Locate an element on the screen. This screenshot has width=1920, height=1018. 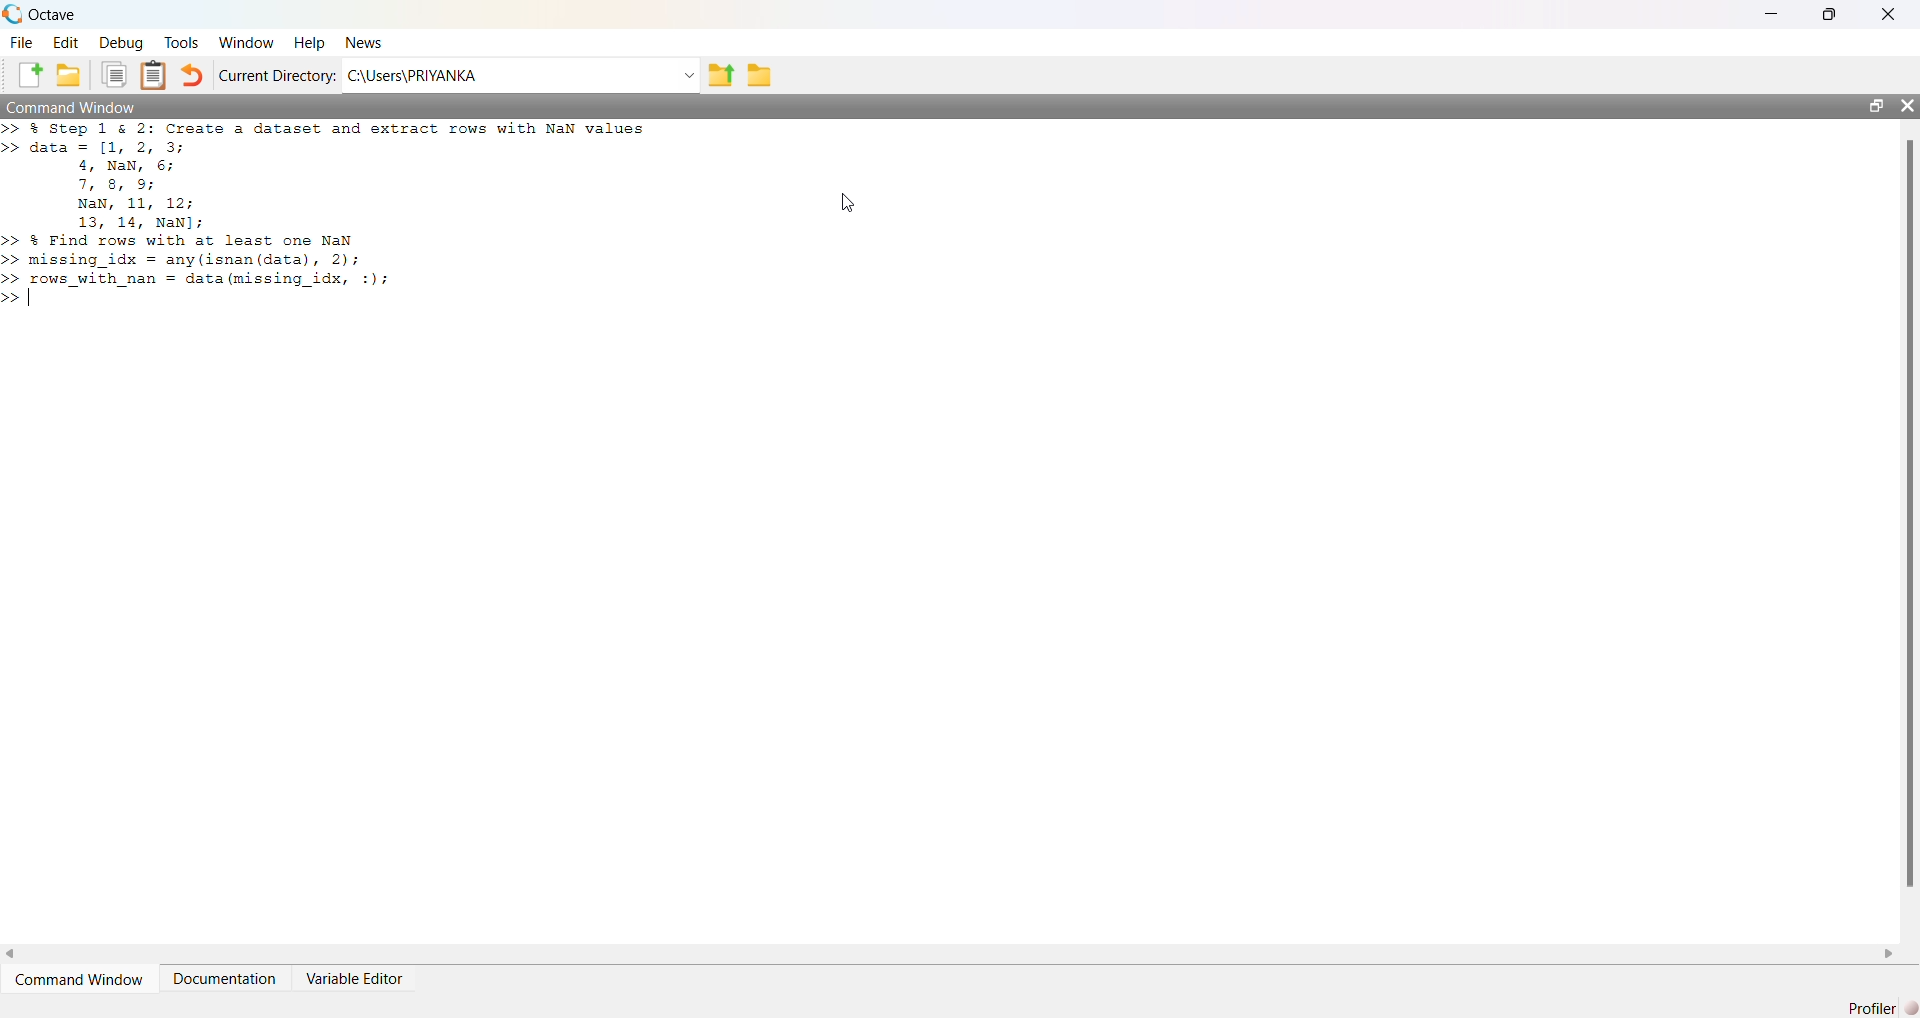
File is located at coordinates (21, 43).